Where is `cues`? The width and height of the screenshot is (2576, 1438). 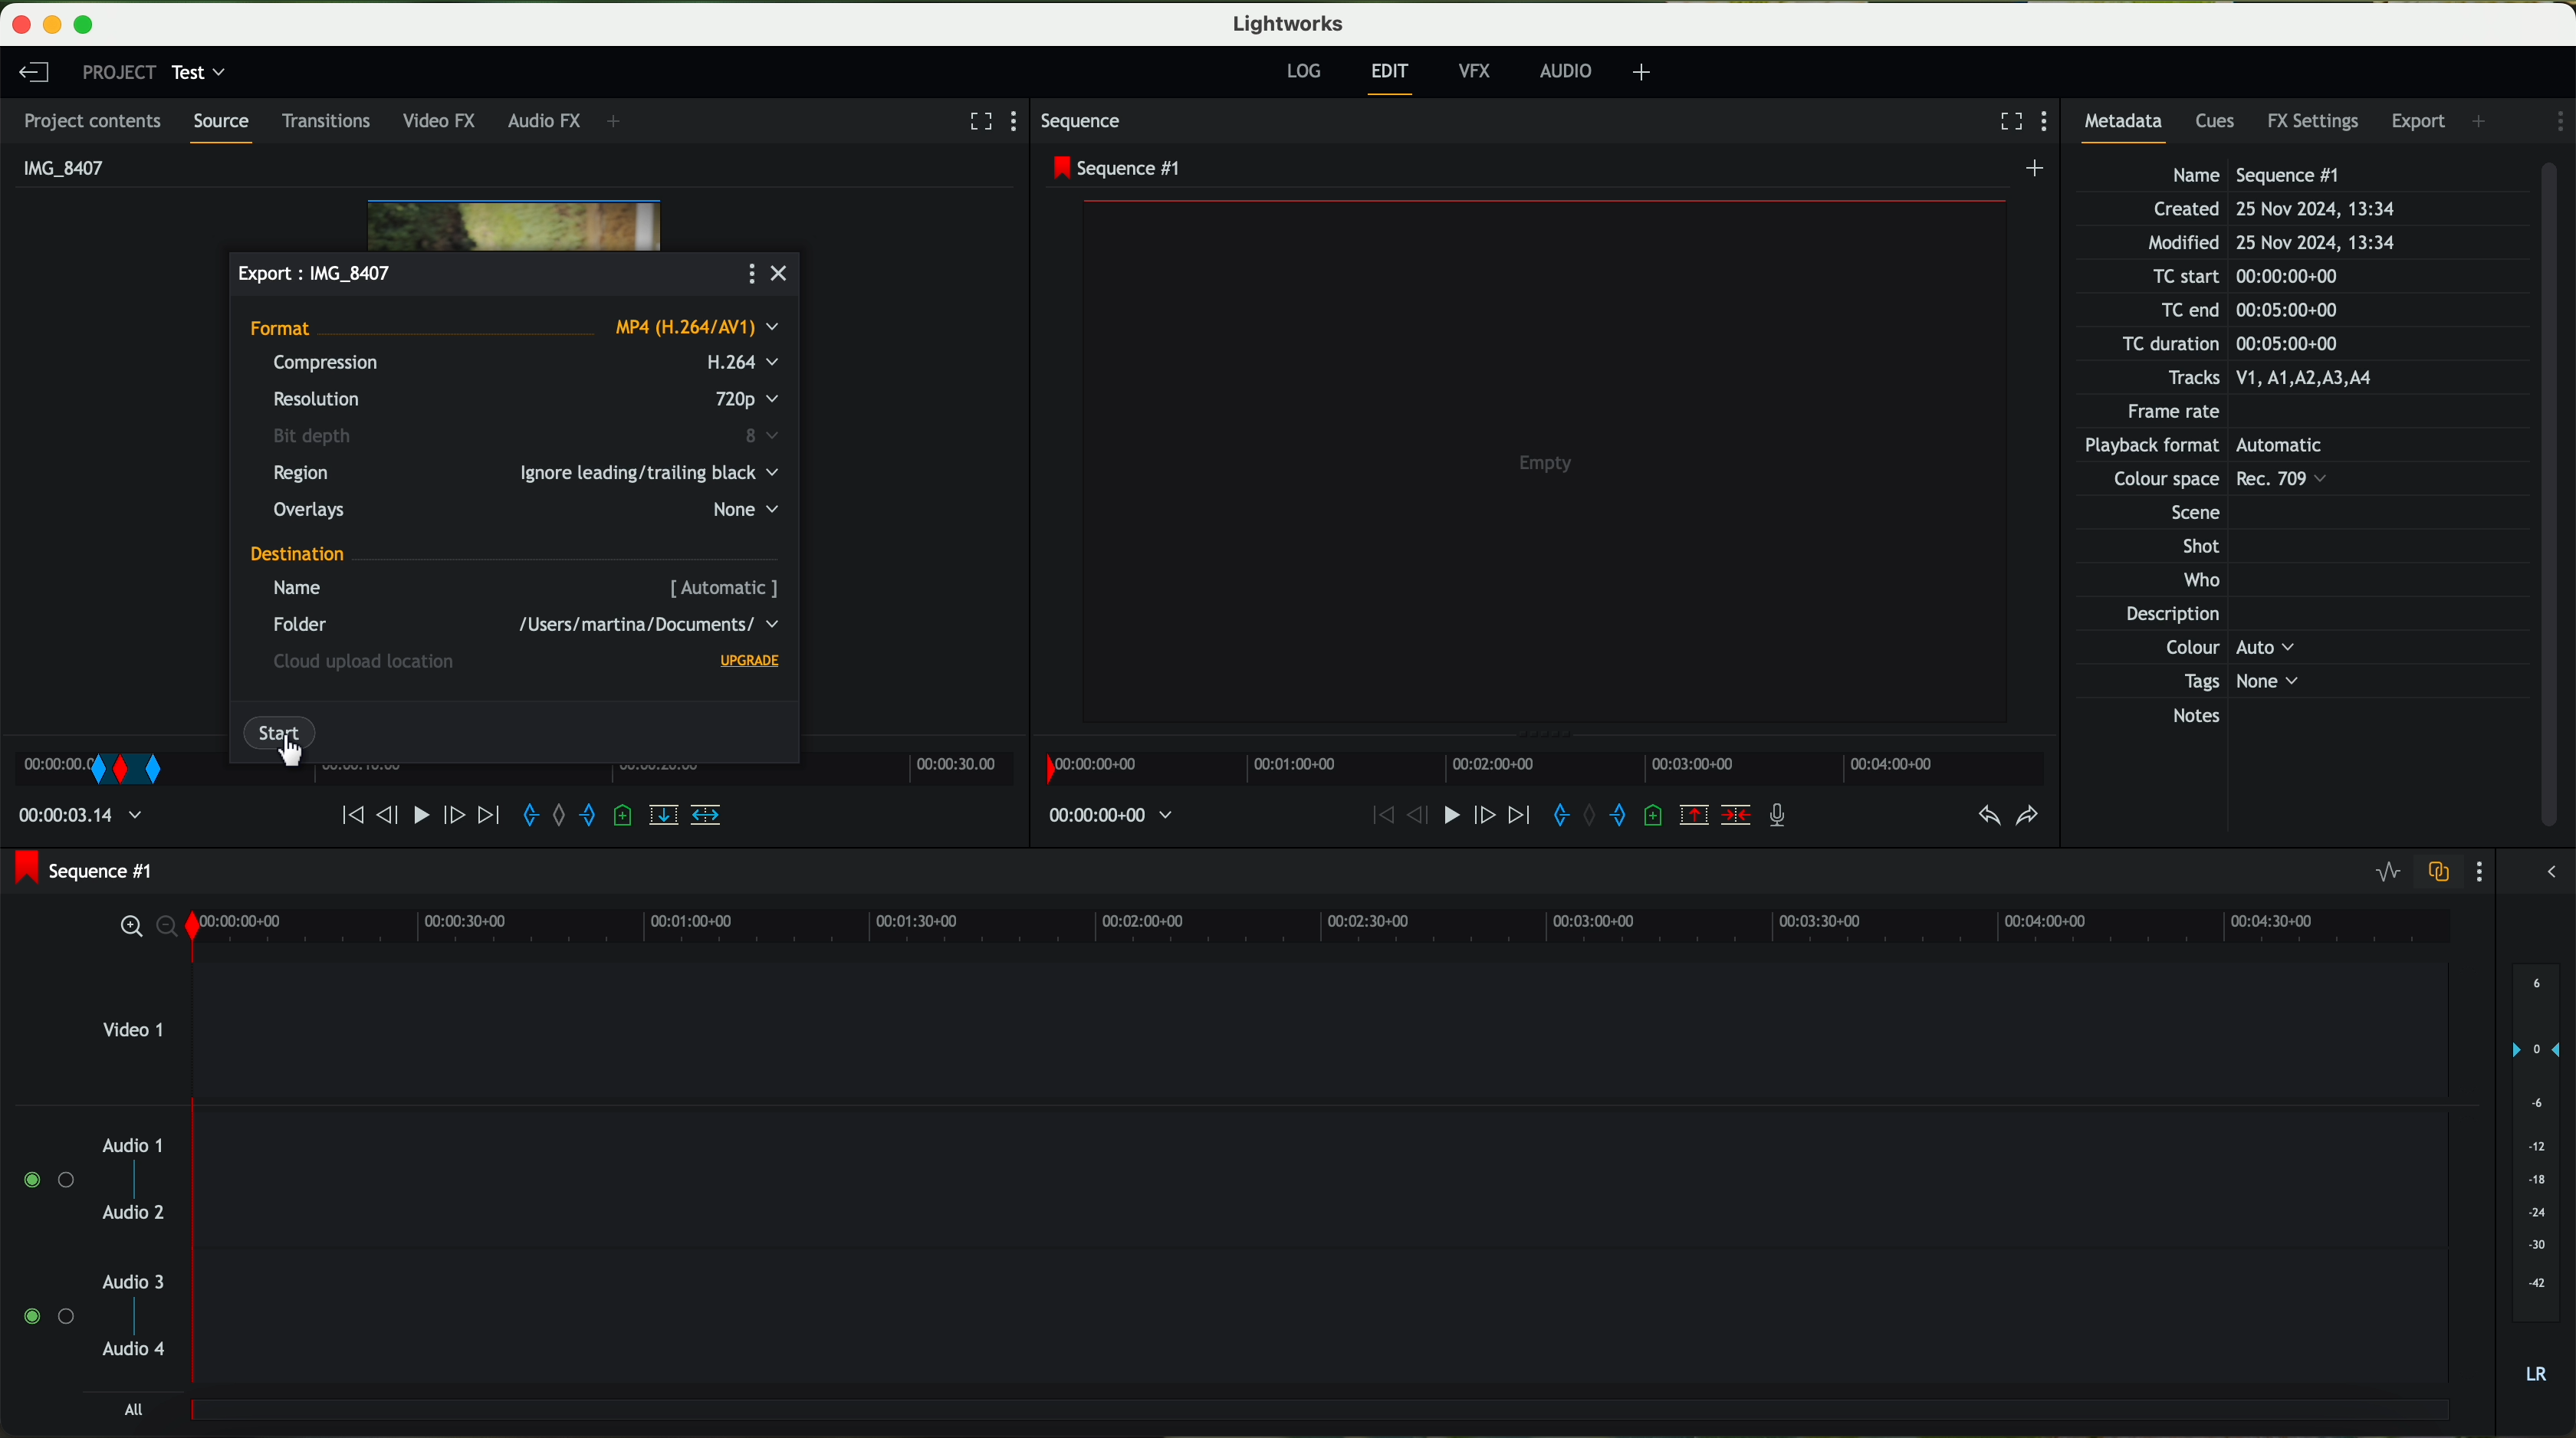 cues is located at coordinates (2218, 124).